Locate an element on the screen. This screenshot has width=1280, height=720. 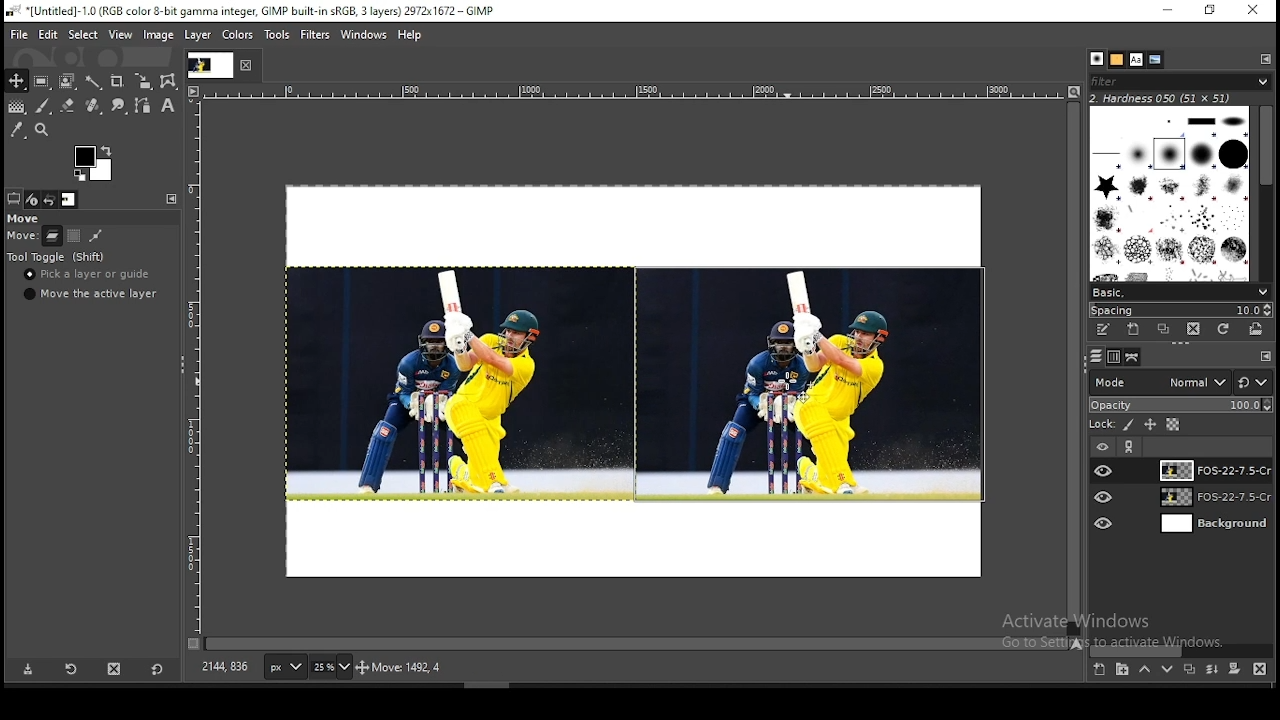
scale is located at coordinates (624, 91).